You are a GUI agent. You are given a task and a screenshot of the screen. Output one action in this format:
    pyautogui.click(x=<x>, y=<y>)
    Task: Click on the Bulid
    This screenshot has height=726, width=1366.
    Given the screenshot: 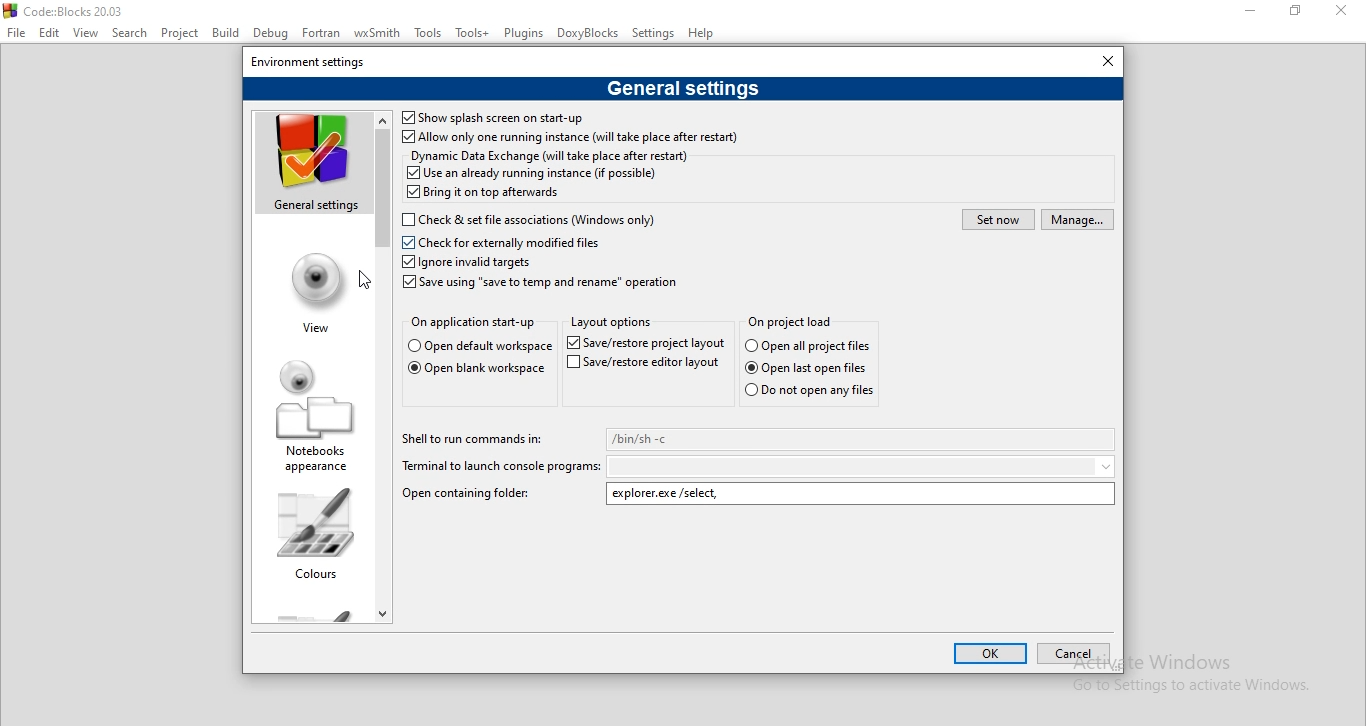 What is the action you would take?
    pyautogui.click(x=225, y=32)
    